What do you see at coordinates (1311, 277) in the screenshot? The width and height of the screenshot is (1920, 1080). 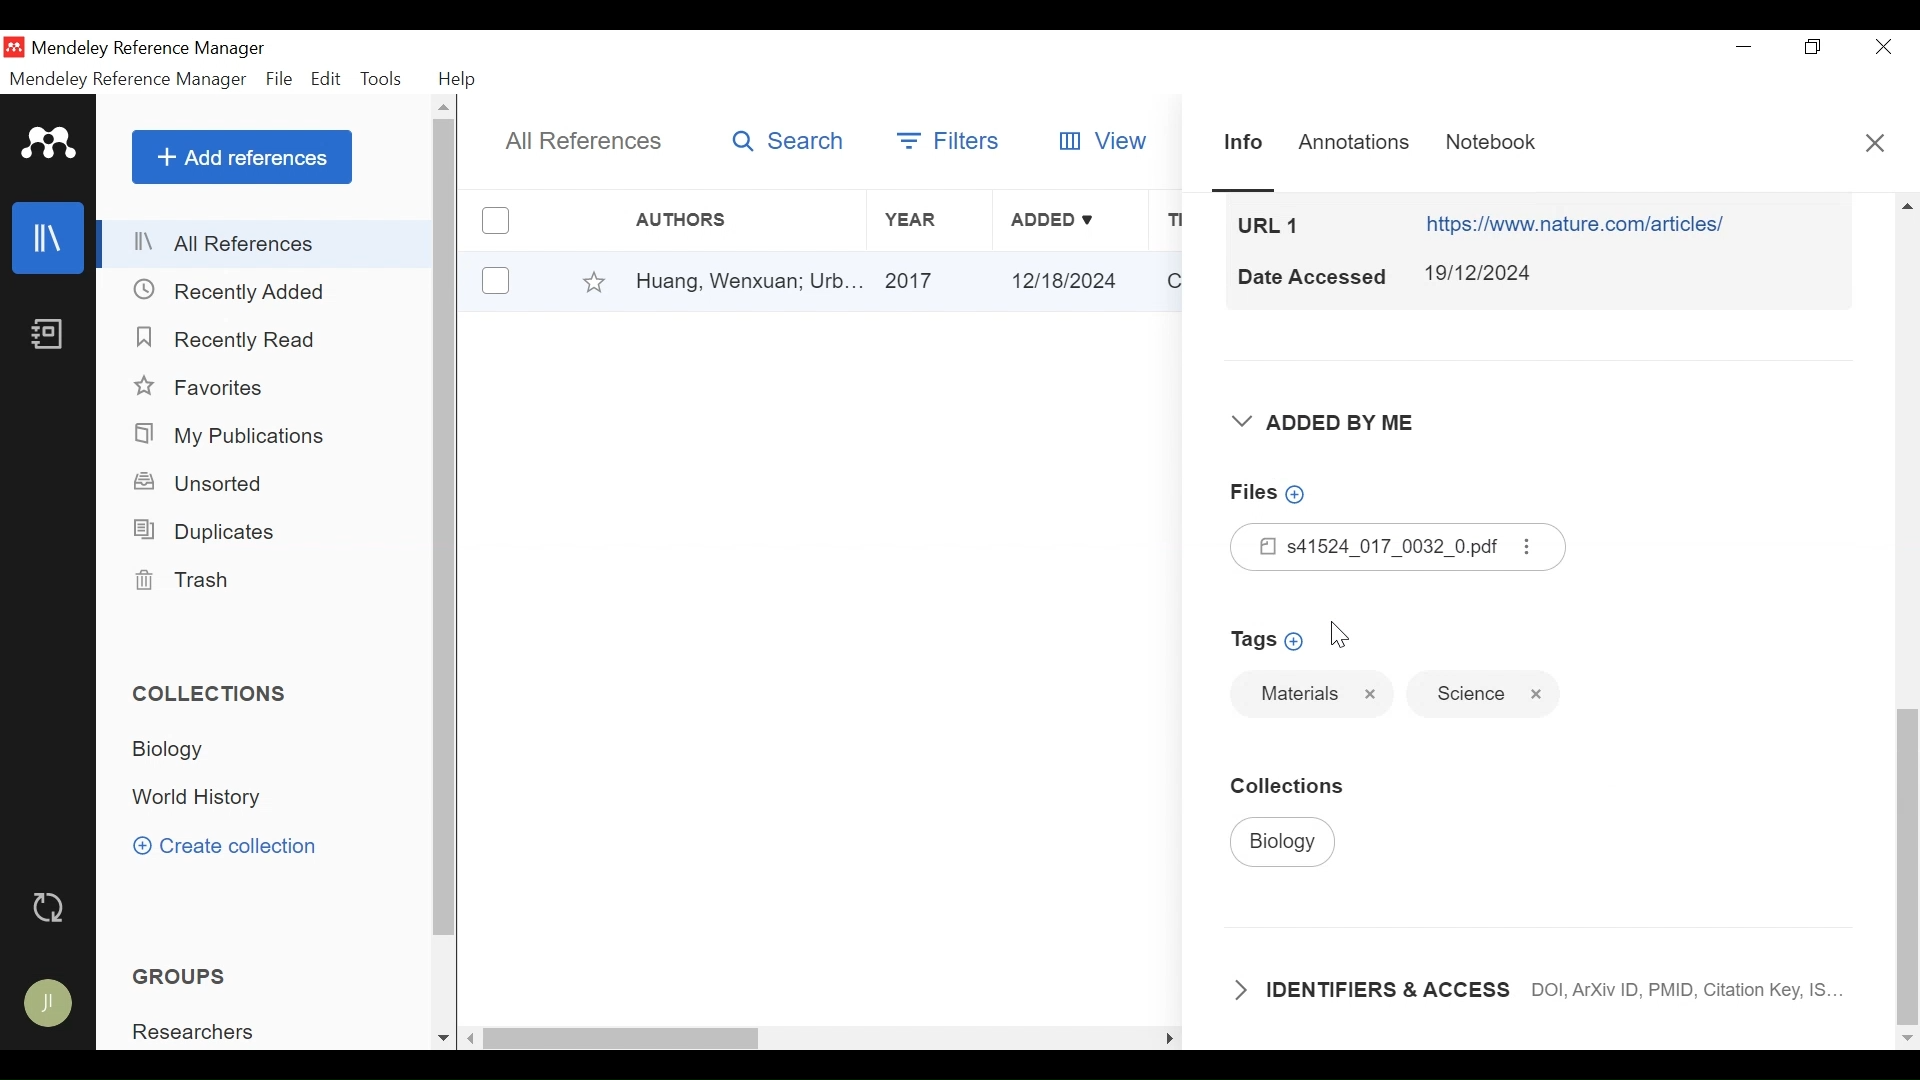 I see `Date Accessed` at bounding box center [1311, 277].